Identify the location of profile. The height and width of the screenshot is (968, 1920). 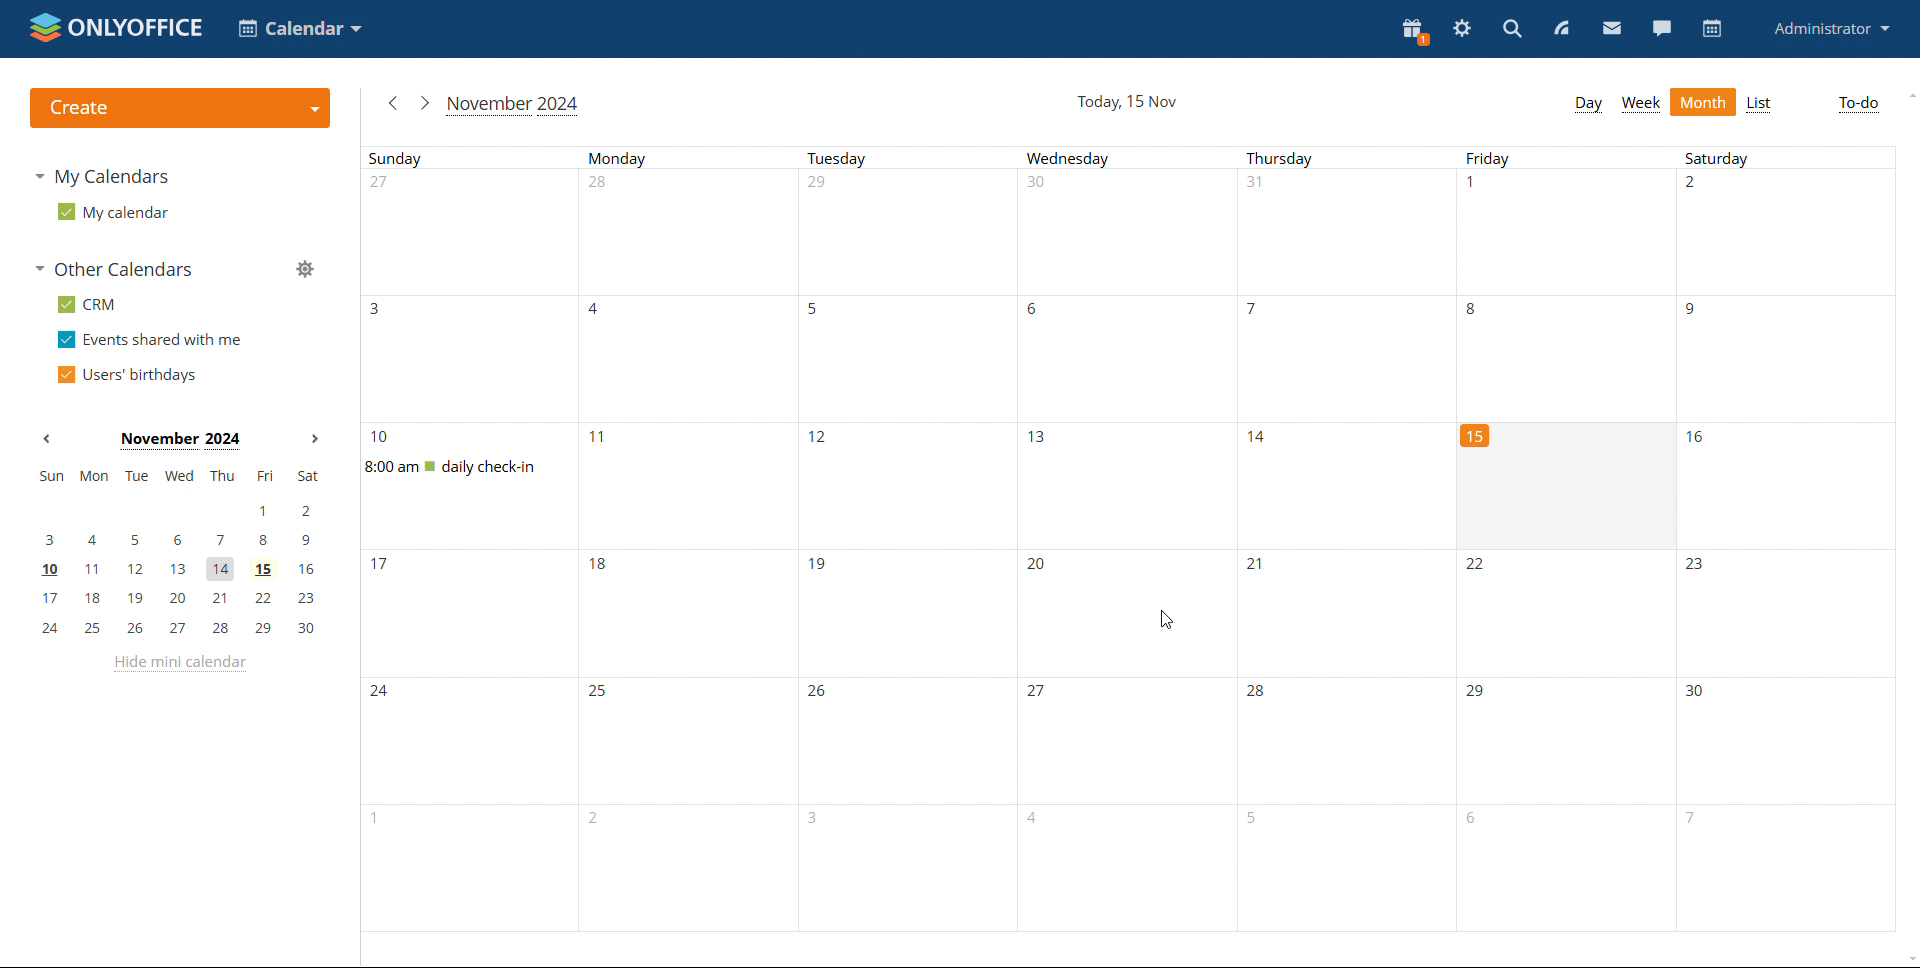
(1830, 30).